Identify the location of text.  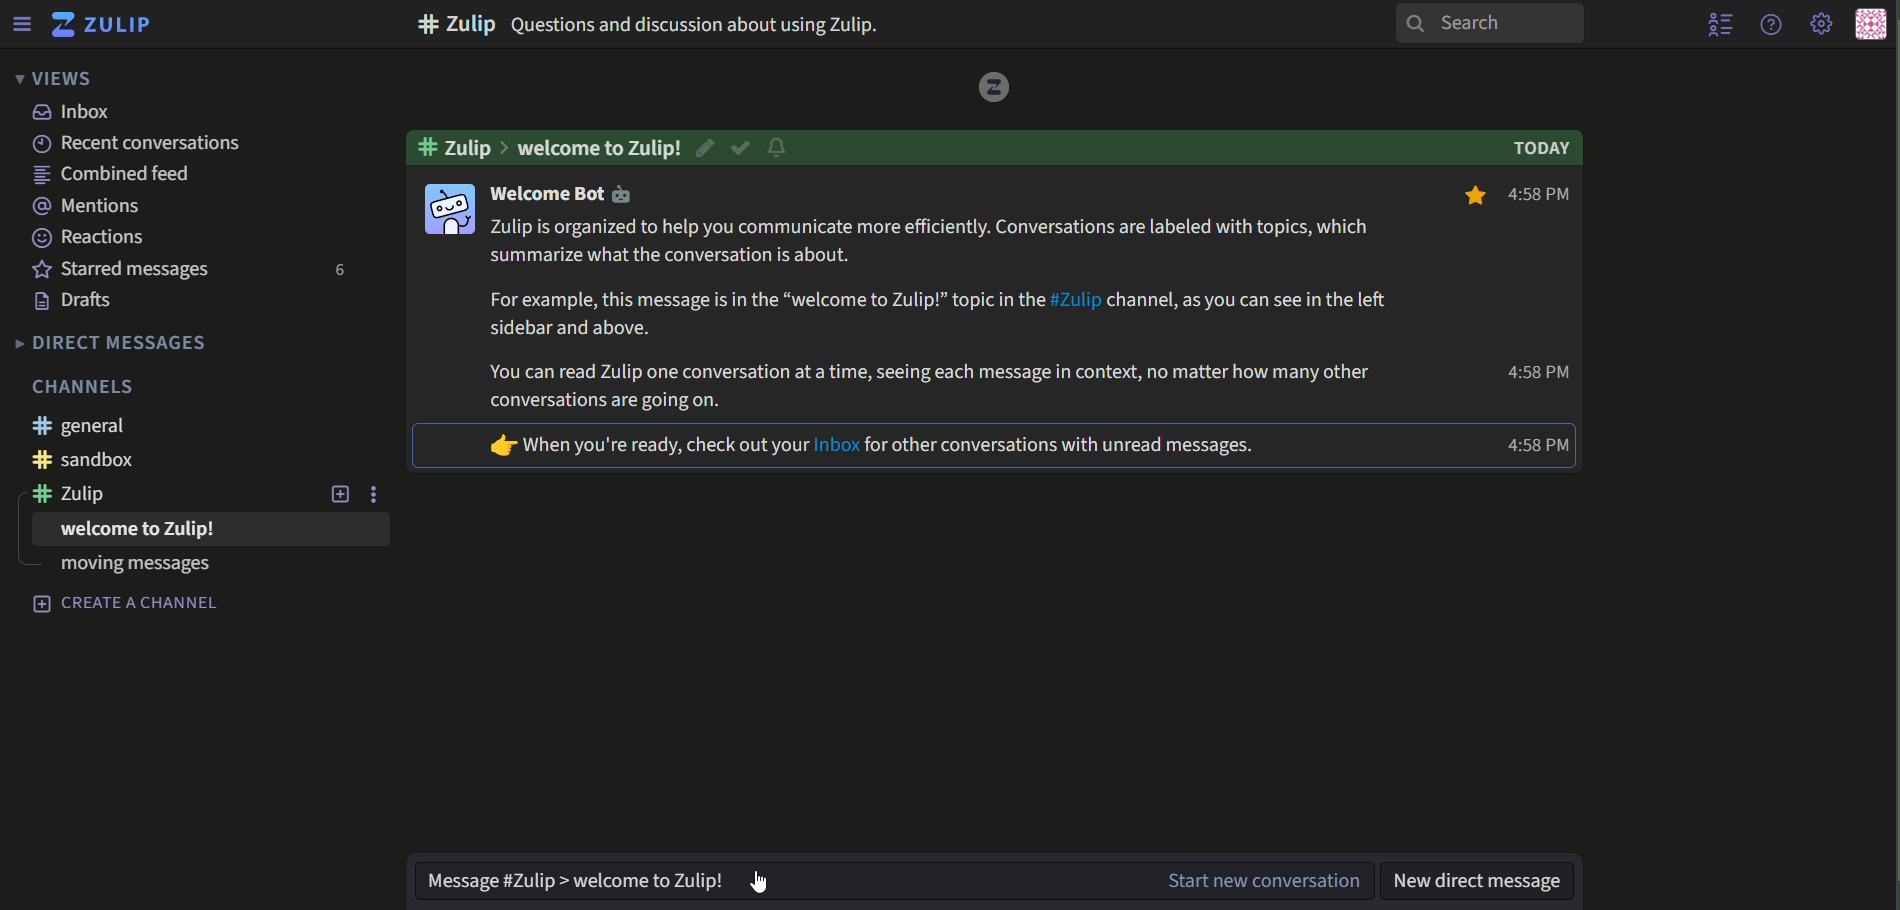
(569, 196).